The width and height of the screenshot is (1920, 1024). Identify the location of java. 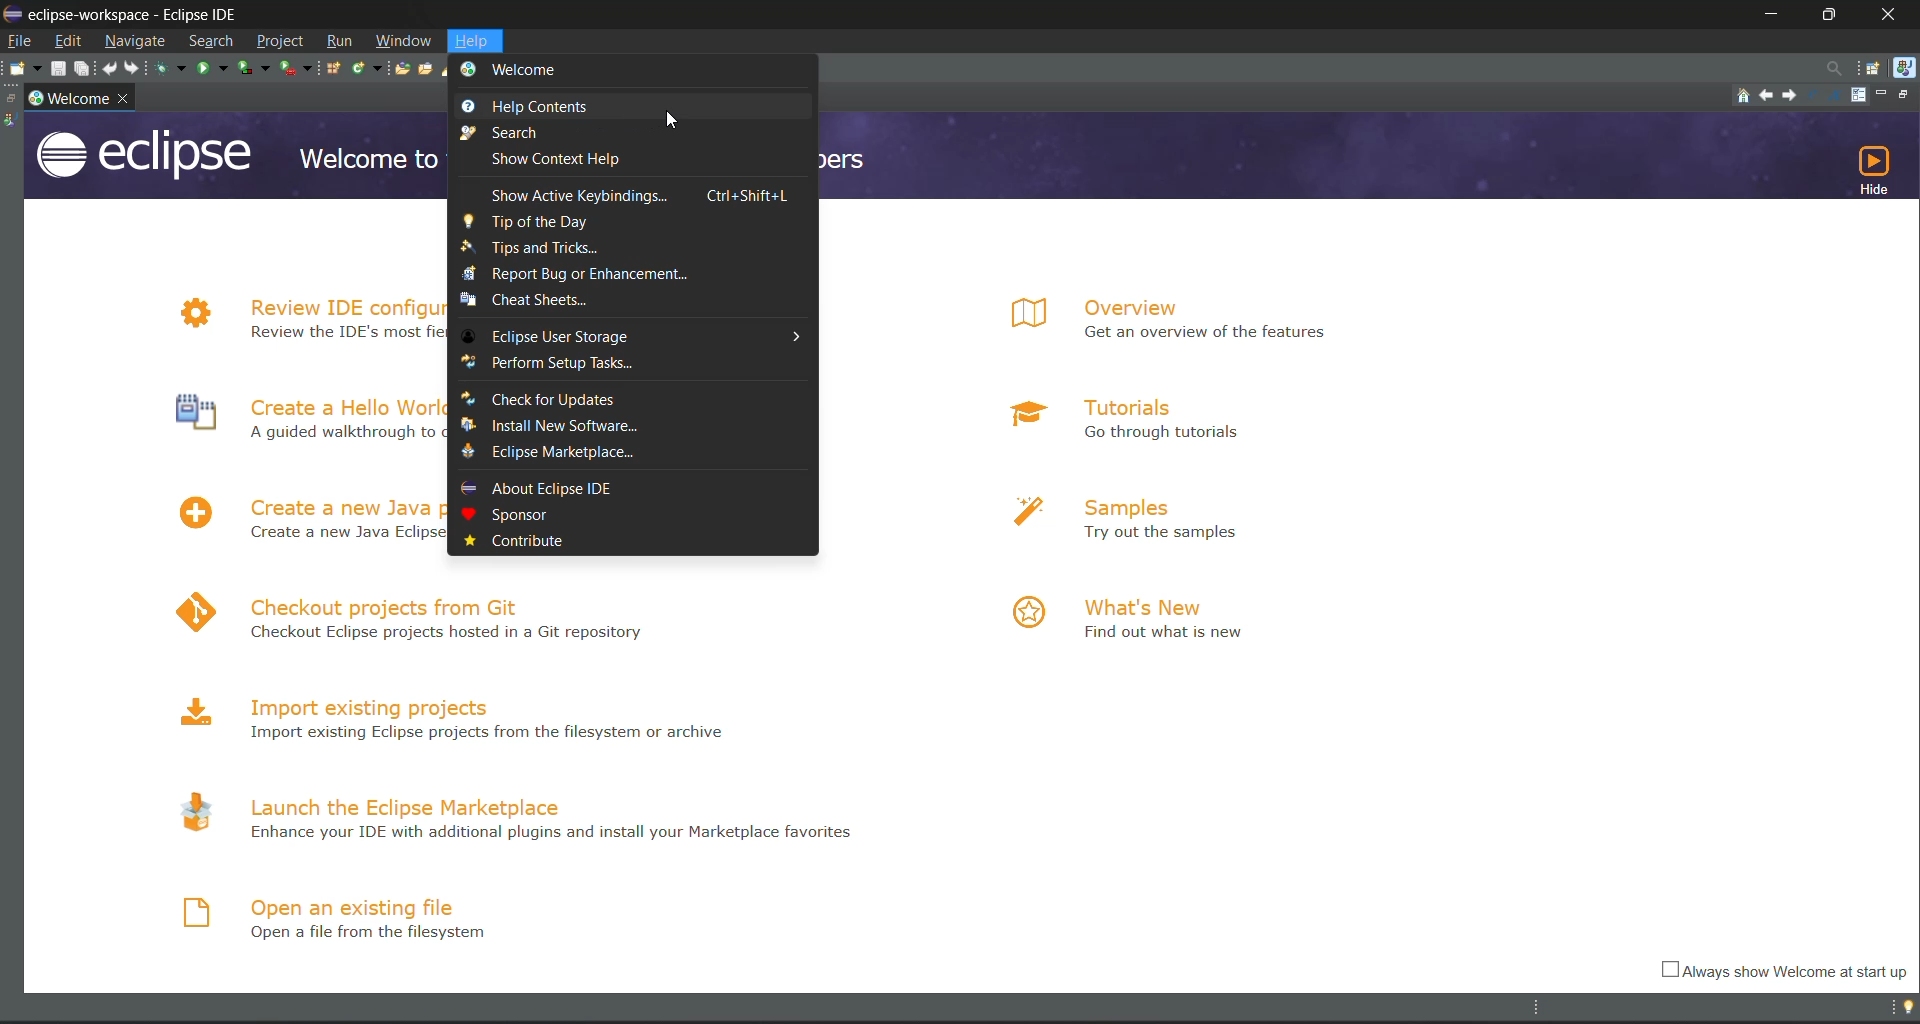
(1906, 67).